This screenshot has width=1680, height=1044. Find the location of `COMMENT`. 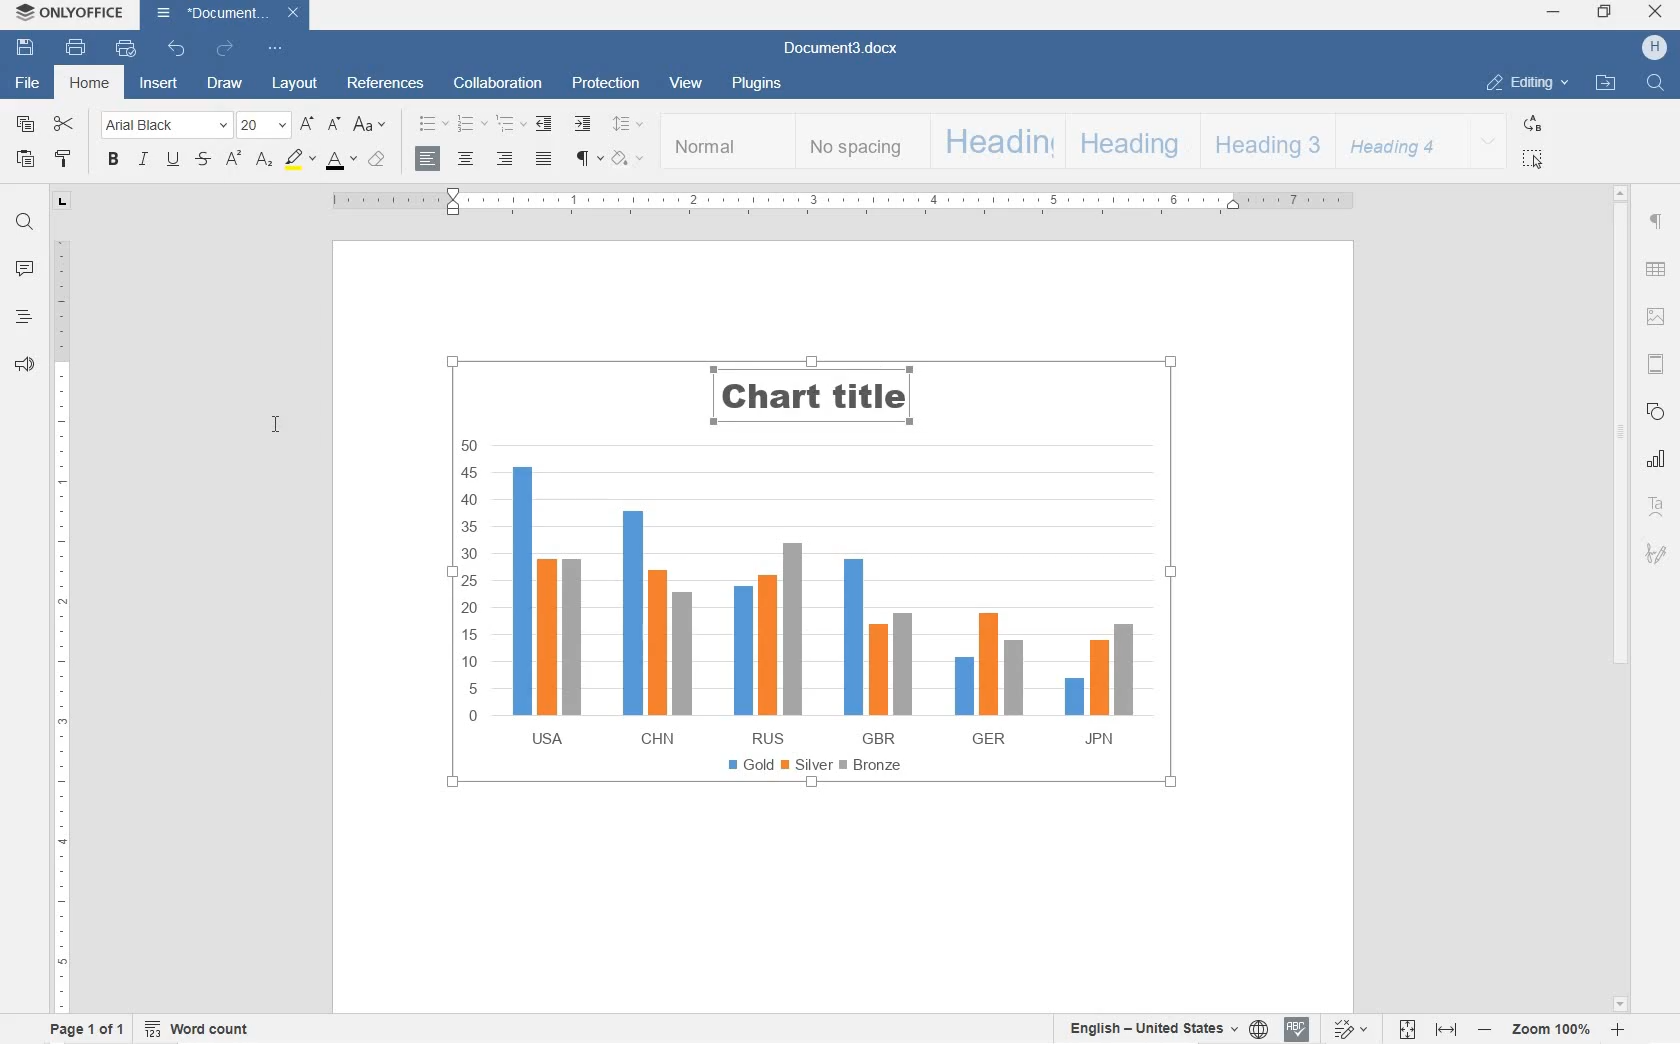

COMMENT is located at coordinates (25, 268).